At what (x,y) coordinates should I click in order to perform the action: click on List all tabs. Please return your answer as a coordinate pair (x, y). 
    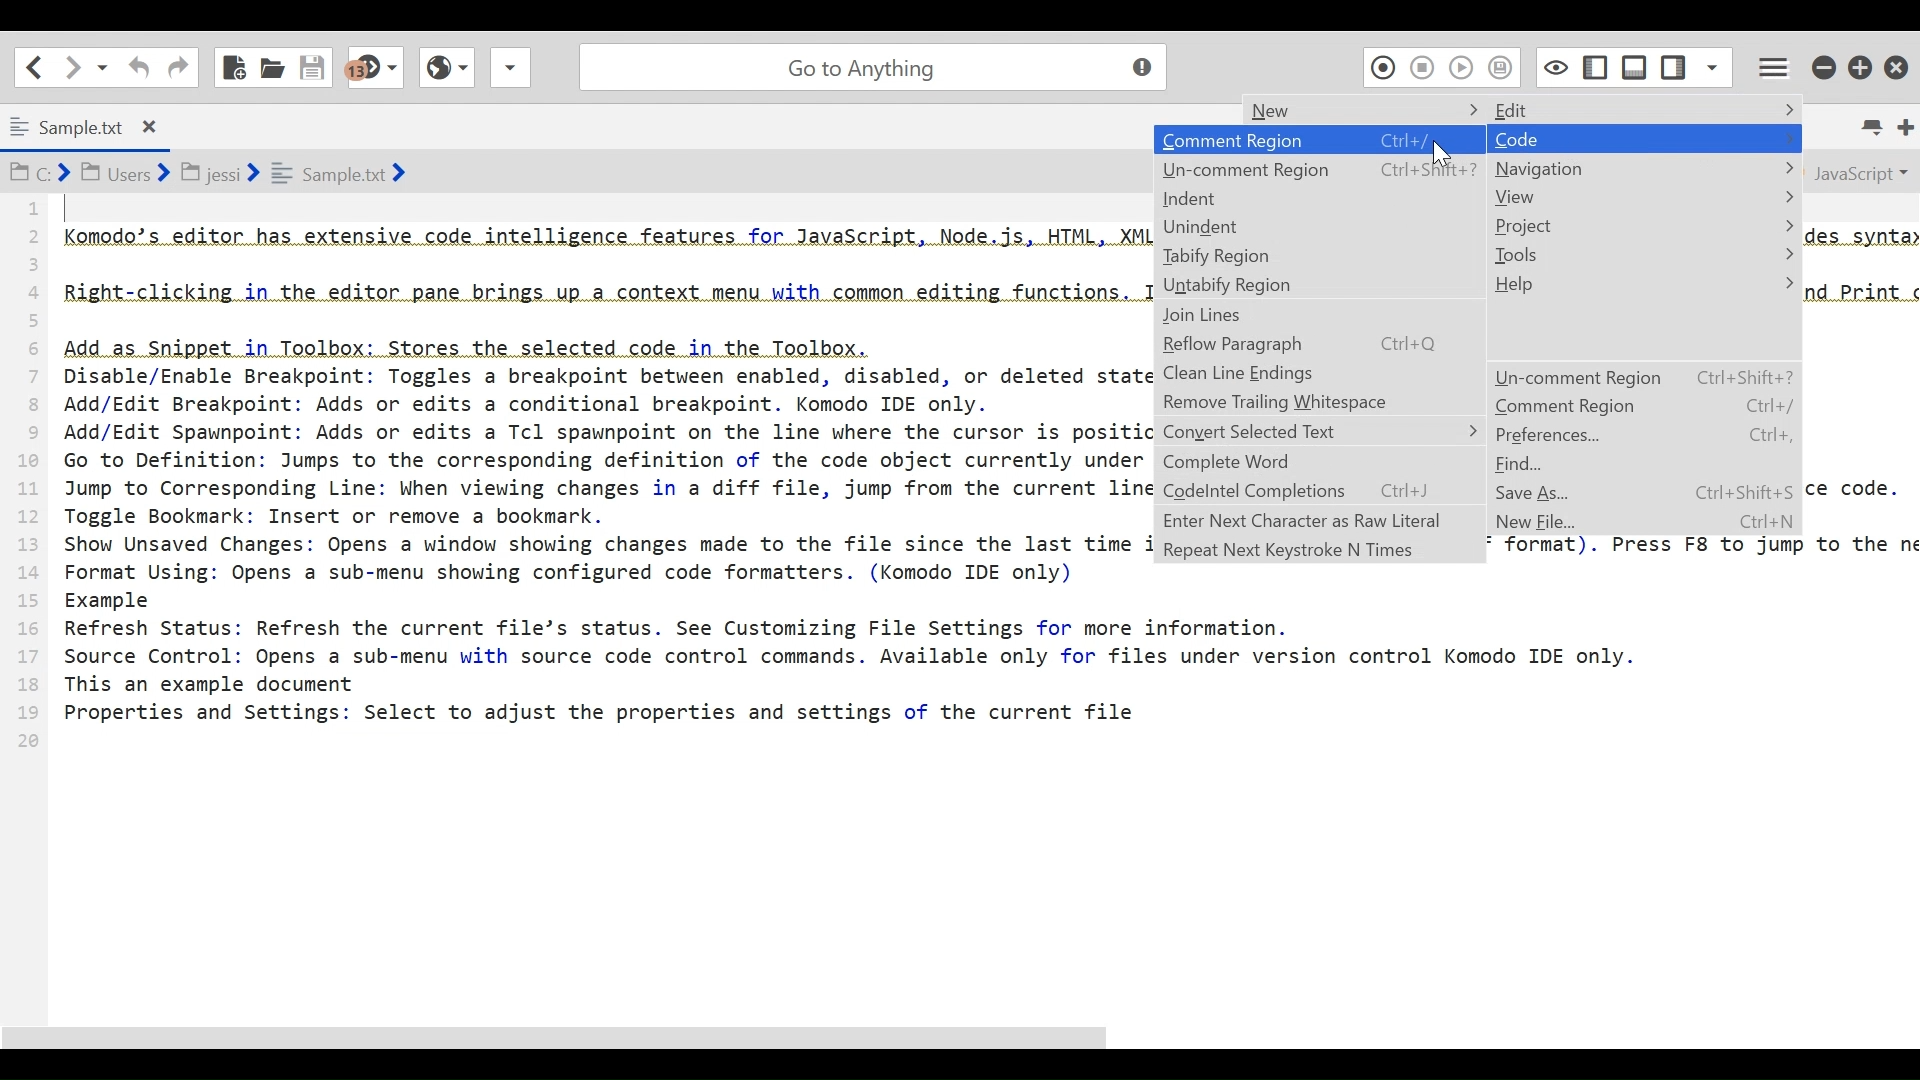
    Looking at the image, I should click on (1876, 127).